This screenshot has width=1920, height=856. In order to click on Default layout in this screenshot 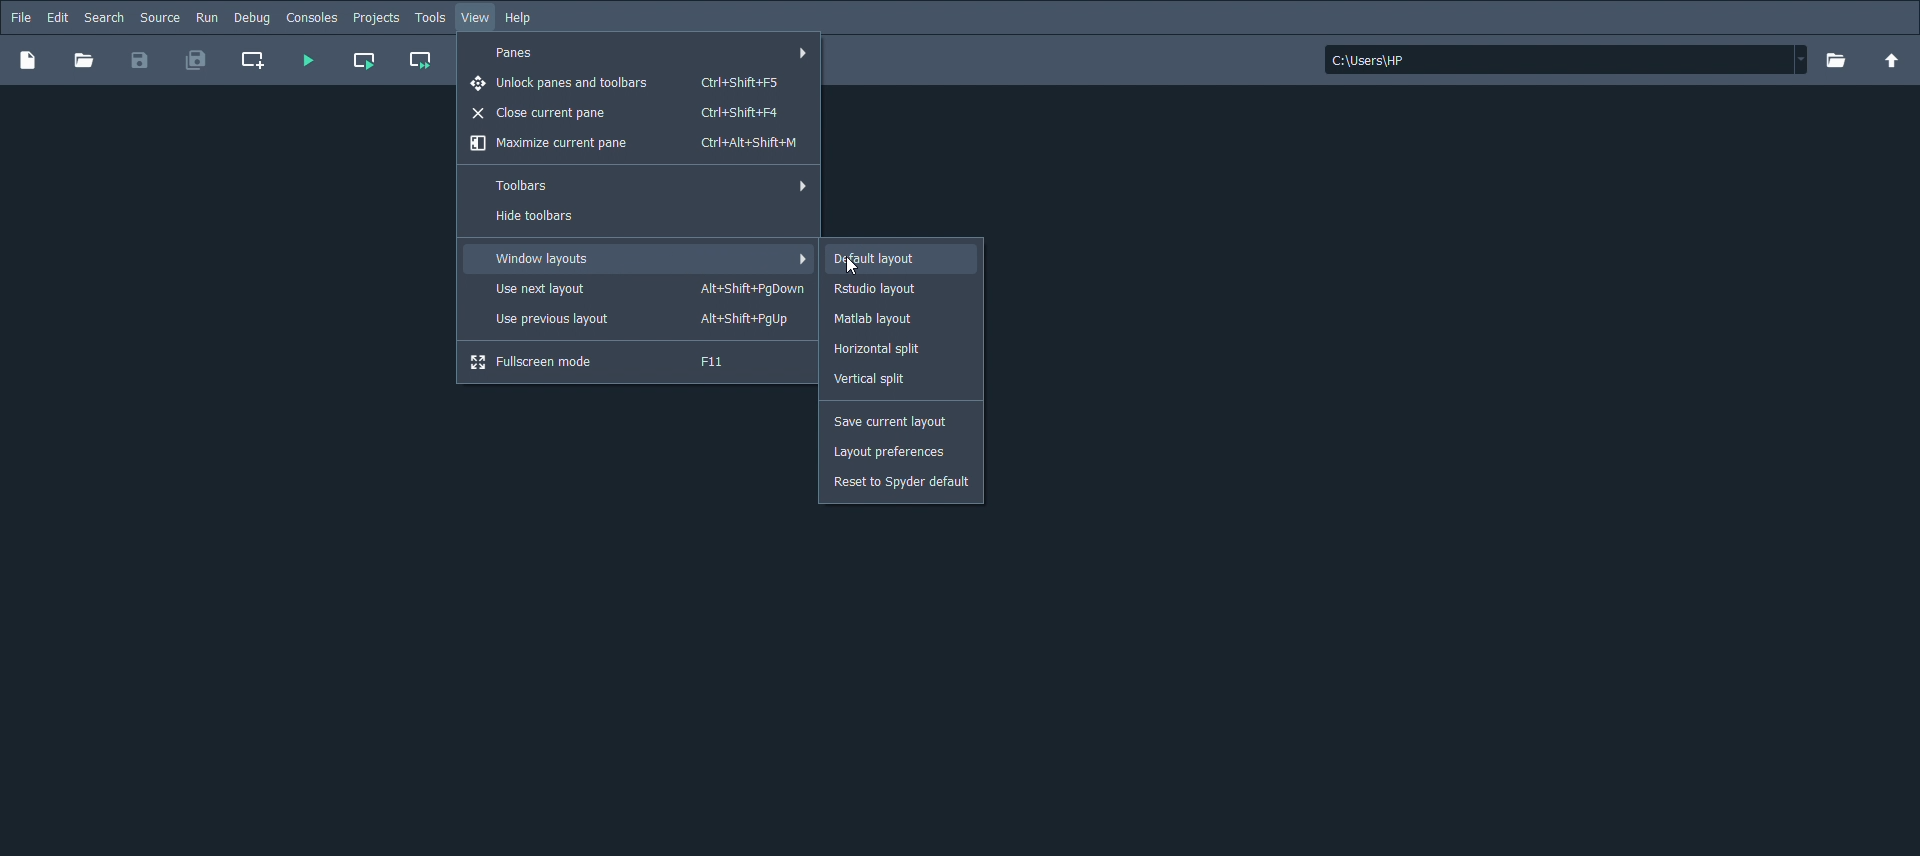, I will do `click(873, 259)`.